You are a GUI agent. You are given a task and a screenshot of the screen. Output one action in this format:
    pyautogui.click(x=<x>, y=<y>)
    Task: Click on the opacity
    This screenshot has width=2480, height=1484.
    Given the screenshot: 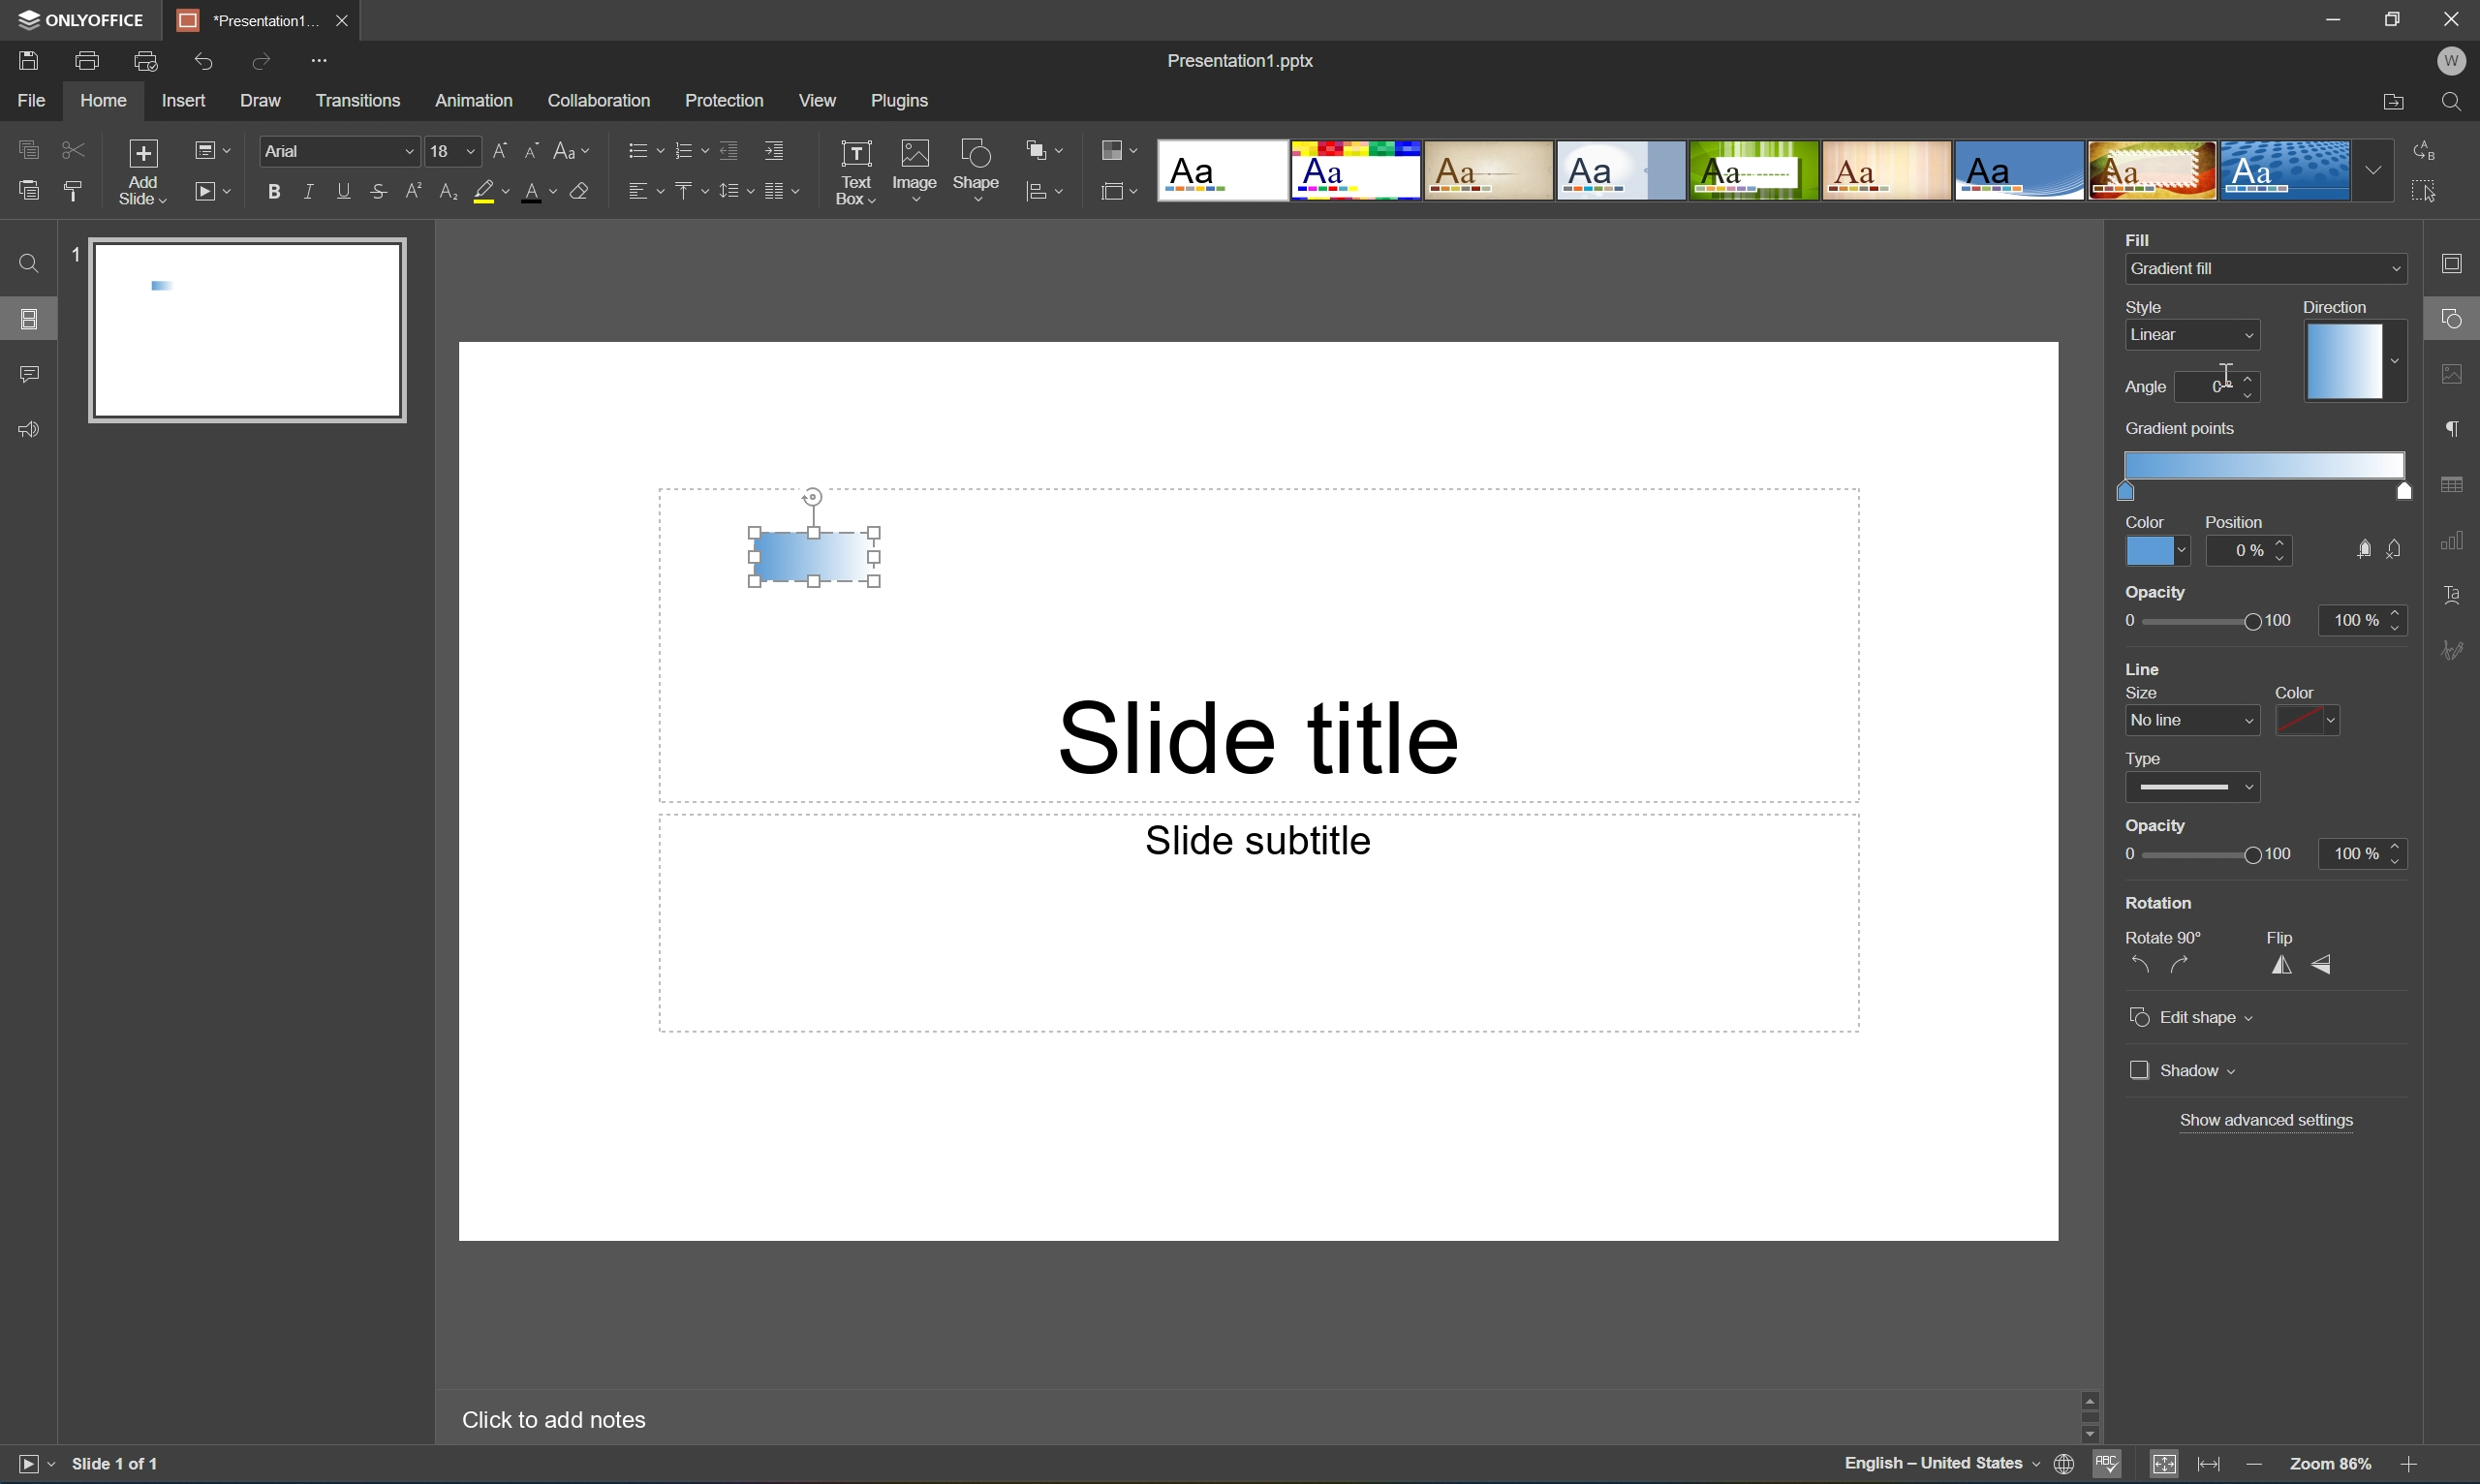 What is the action you would take?
    pyautogui.click(x=2158, y=592)
    